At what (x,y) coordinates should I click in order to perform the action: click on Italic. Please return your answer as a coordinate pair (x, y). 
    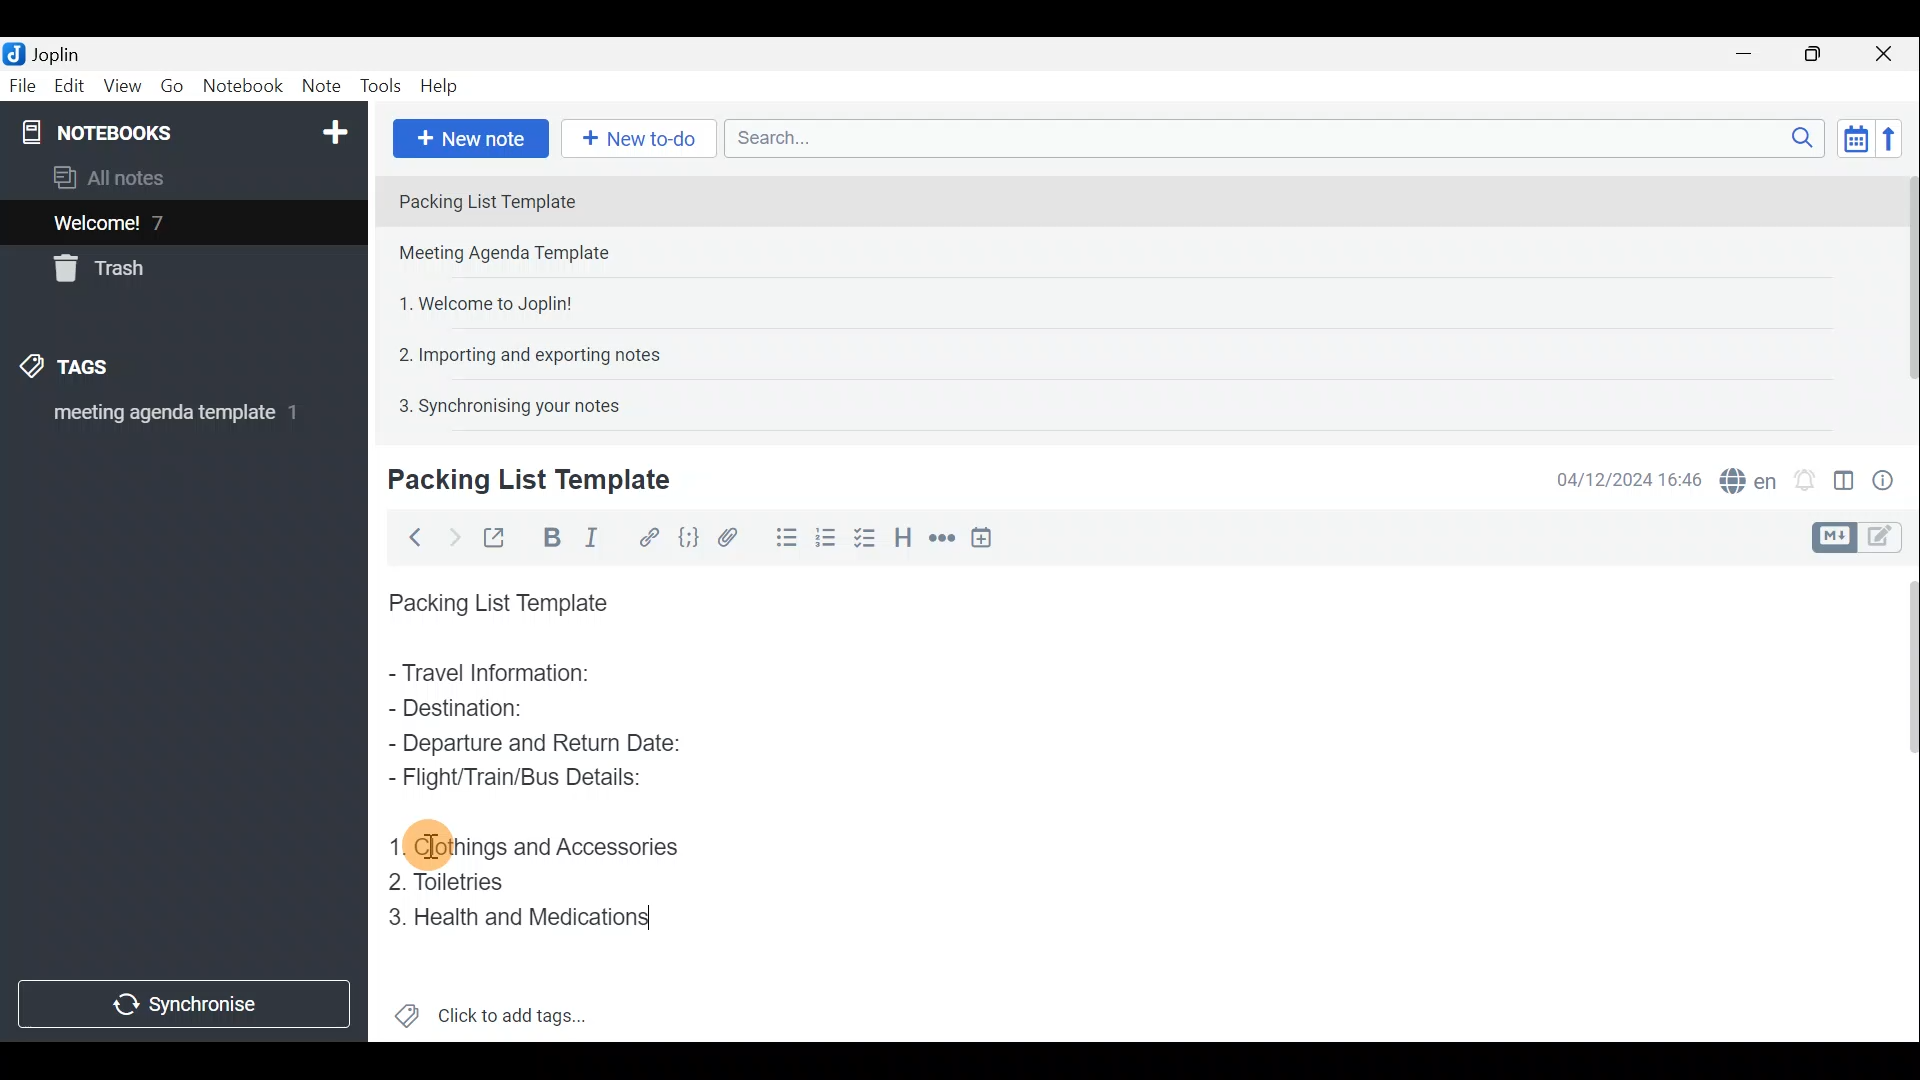
    Looking at the image, I should click on (599, 537).